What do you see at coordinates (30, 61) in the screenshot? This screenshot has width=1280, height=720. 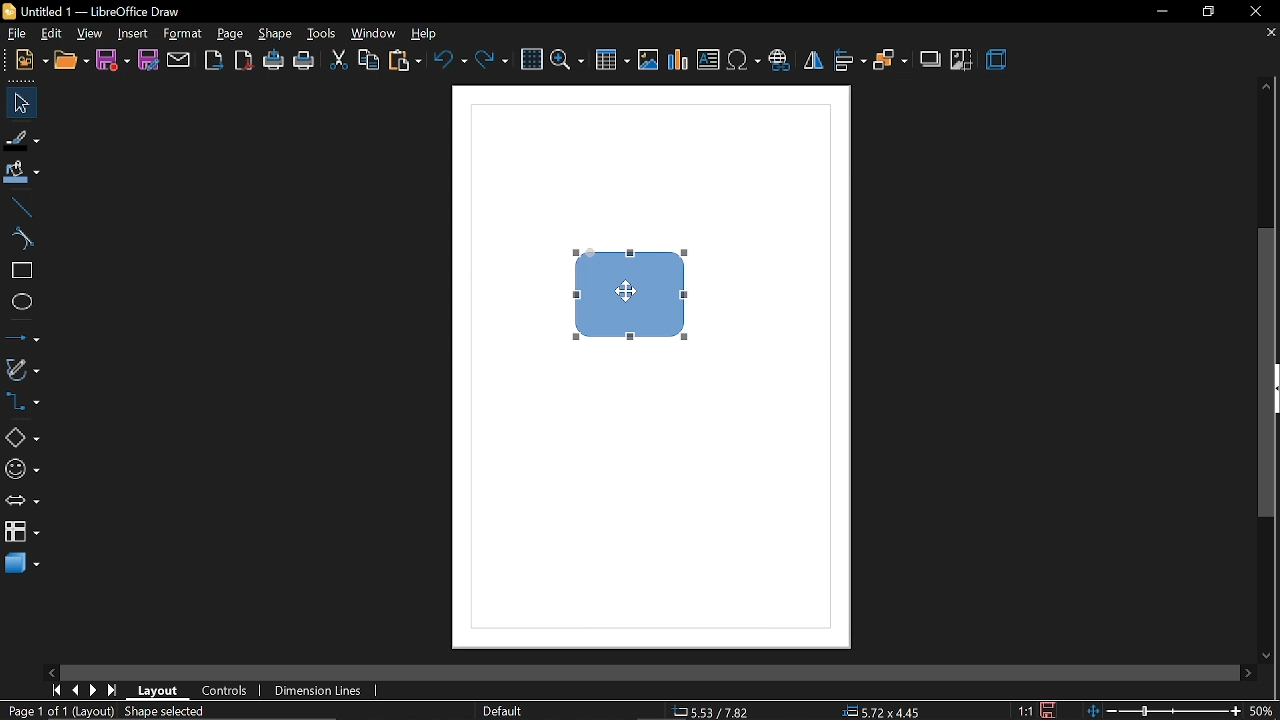 I see `new` at bounding box center [30, 61].